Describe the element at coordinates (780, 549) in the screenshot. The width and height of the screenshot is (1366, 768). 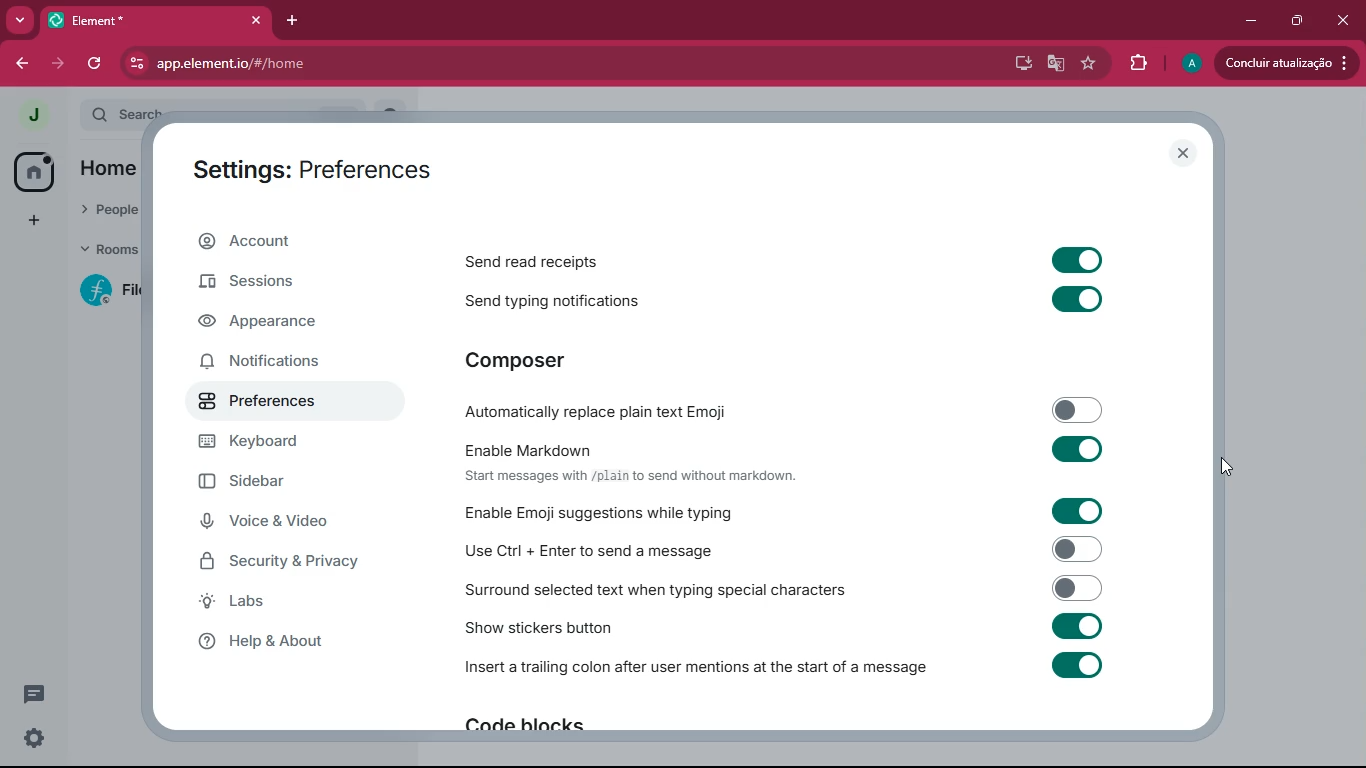
I see `Use Ctrl + Enter to send a message` at that location.